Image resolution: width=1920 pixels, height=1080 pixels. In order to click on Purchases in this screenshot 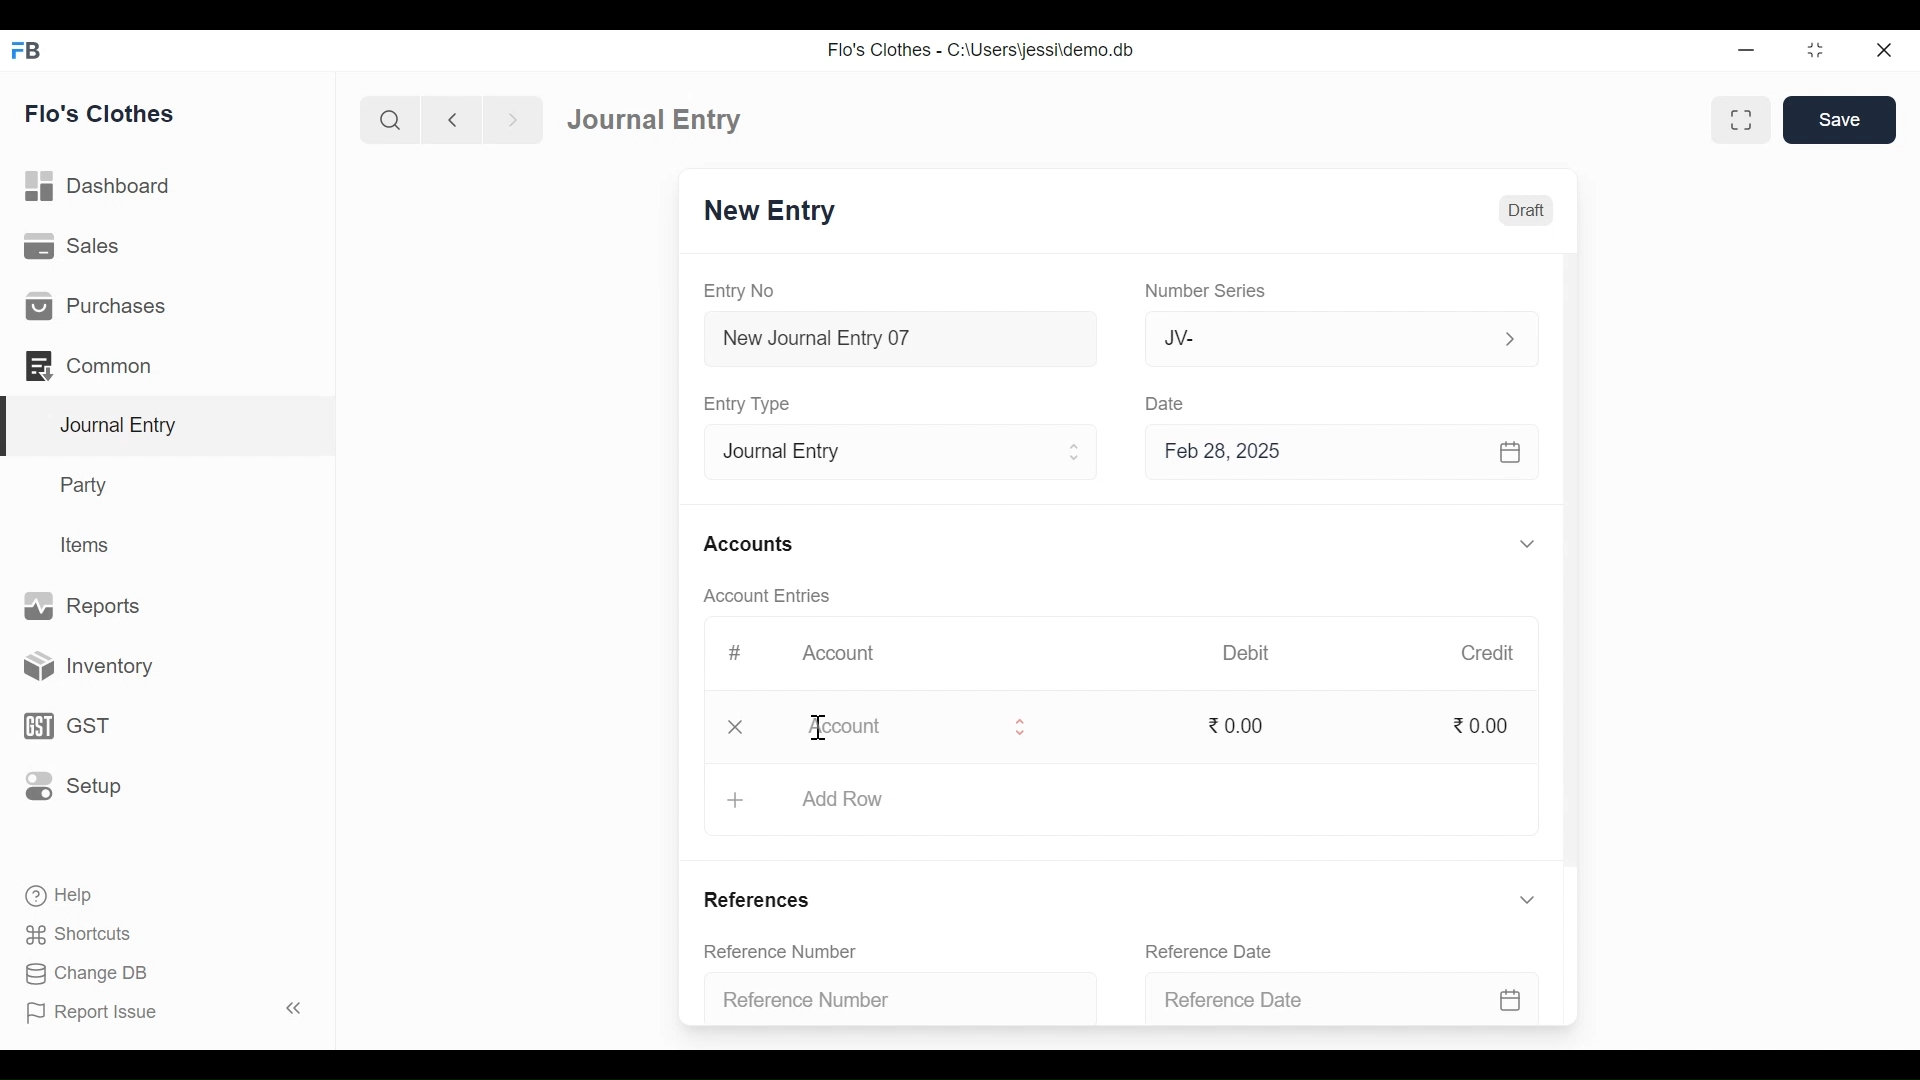, I will do `click(96, 305)`.